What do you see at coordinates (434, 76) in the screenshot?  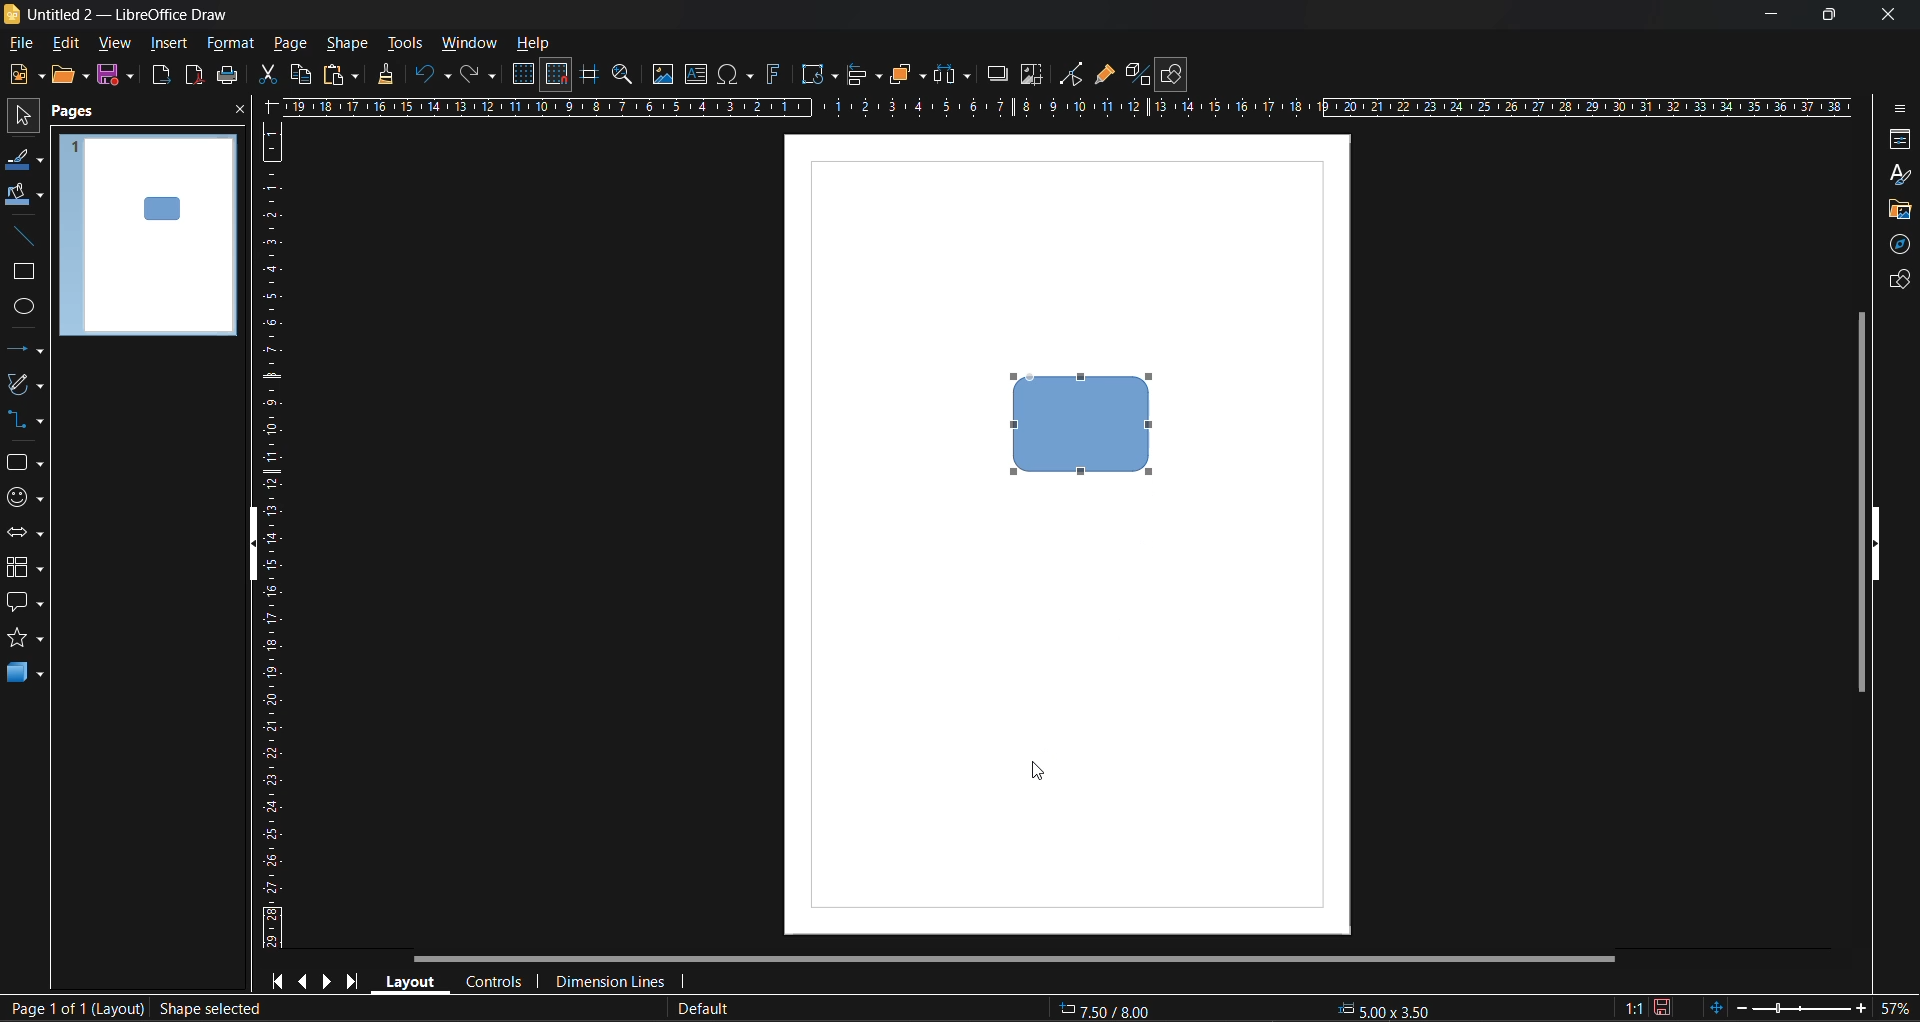 I see `undo` at bounding box center [434, 76].